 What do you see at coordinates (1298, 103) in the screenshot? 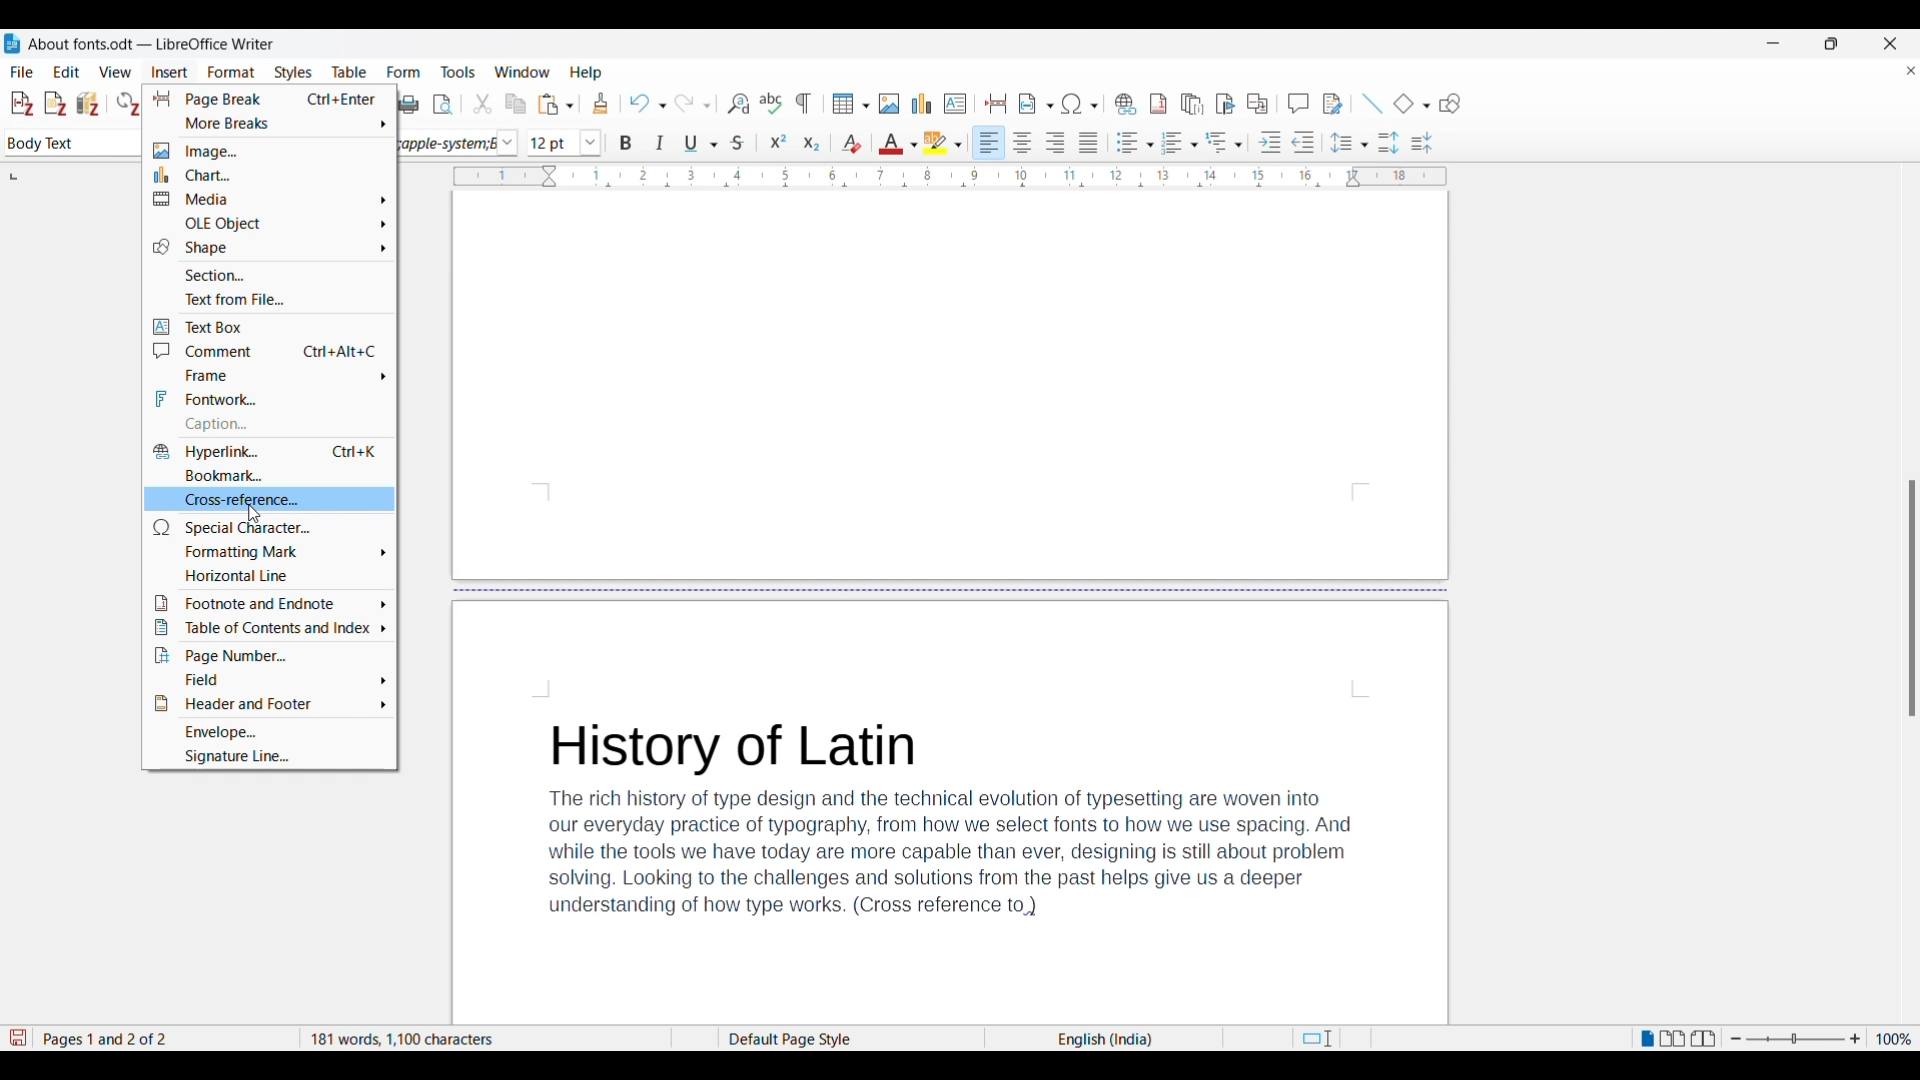
I see `Insert comment` at bounding box center [1298, 103].